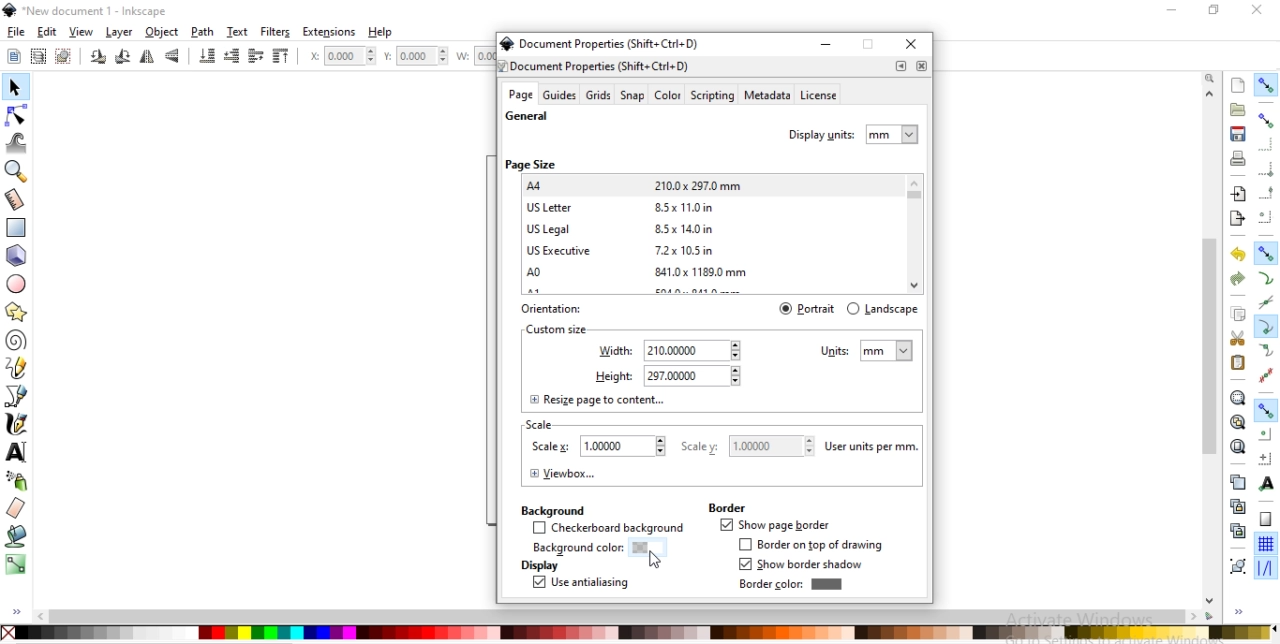 This screenshot has width=1280, height=644. What do you see at coordinates (882, 309) in the screenshot?
I see `landscape` at bounding box center [882, 309].